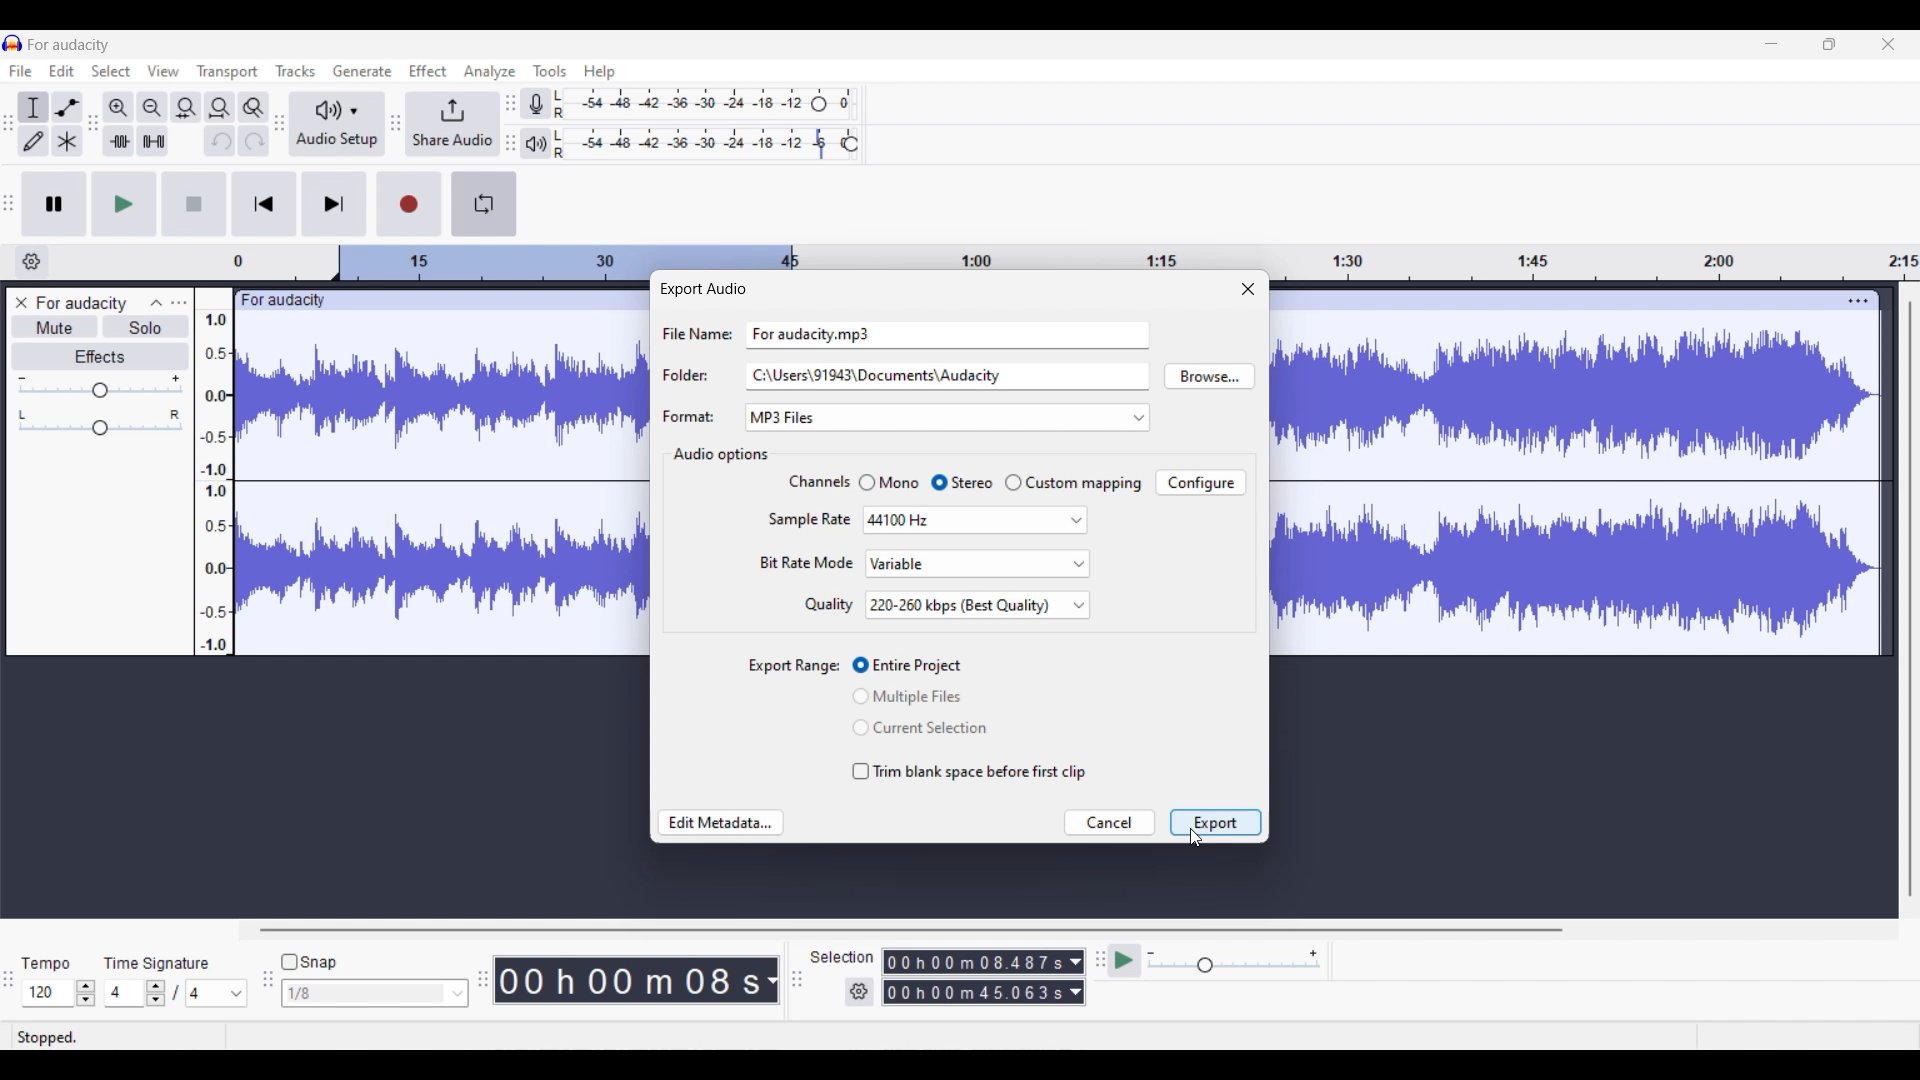  I want to click on Track name - For audacity, so click(83, 303).